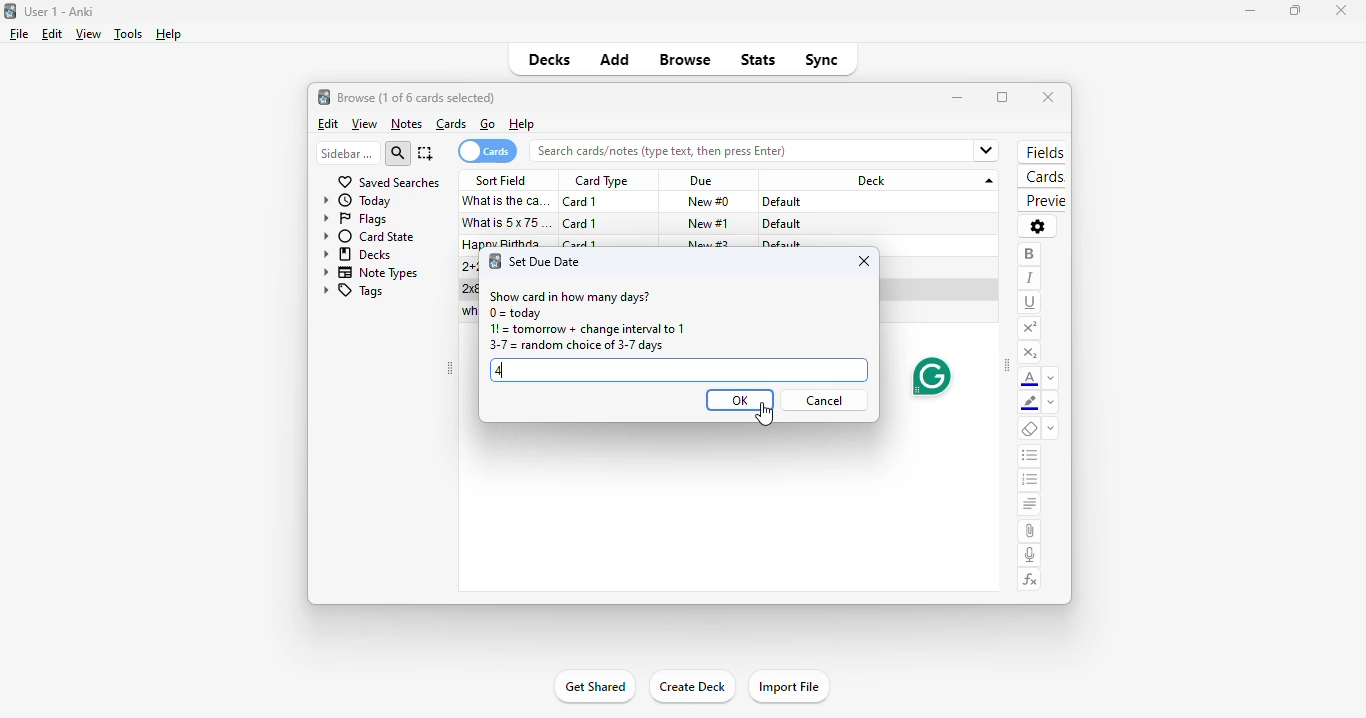 This screenshot has height=718, width=1366. What do you see at coordinates (502, 180) in the screenshot?
I see `sort field` at bounding box center [502, 180].